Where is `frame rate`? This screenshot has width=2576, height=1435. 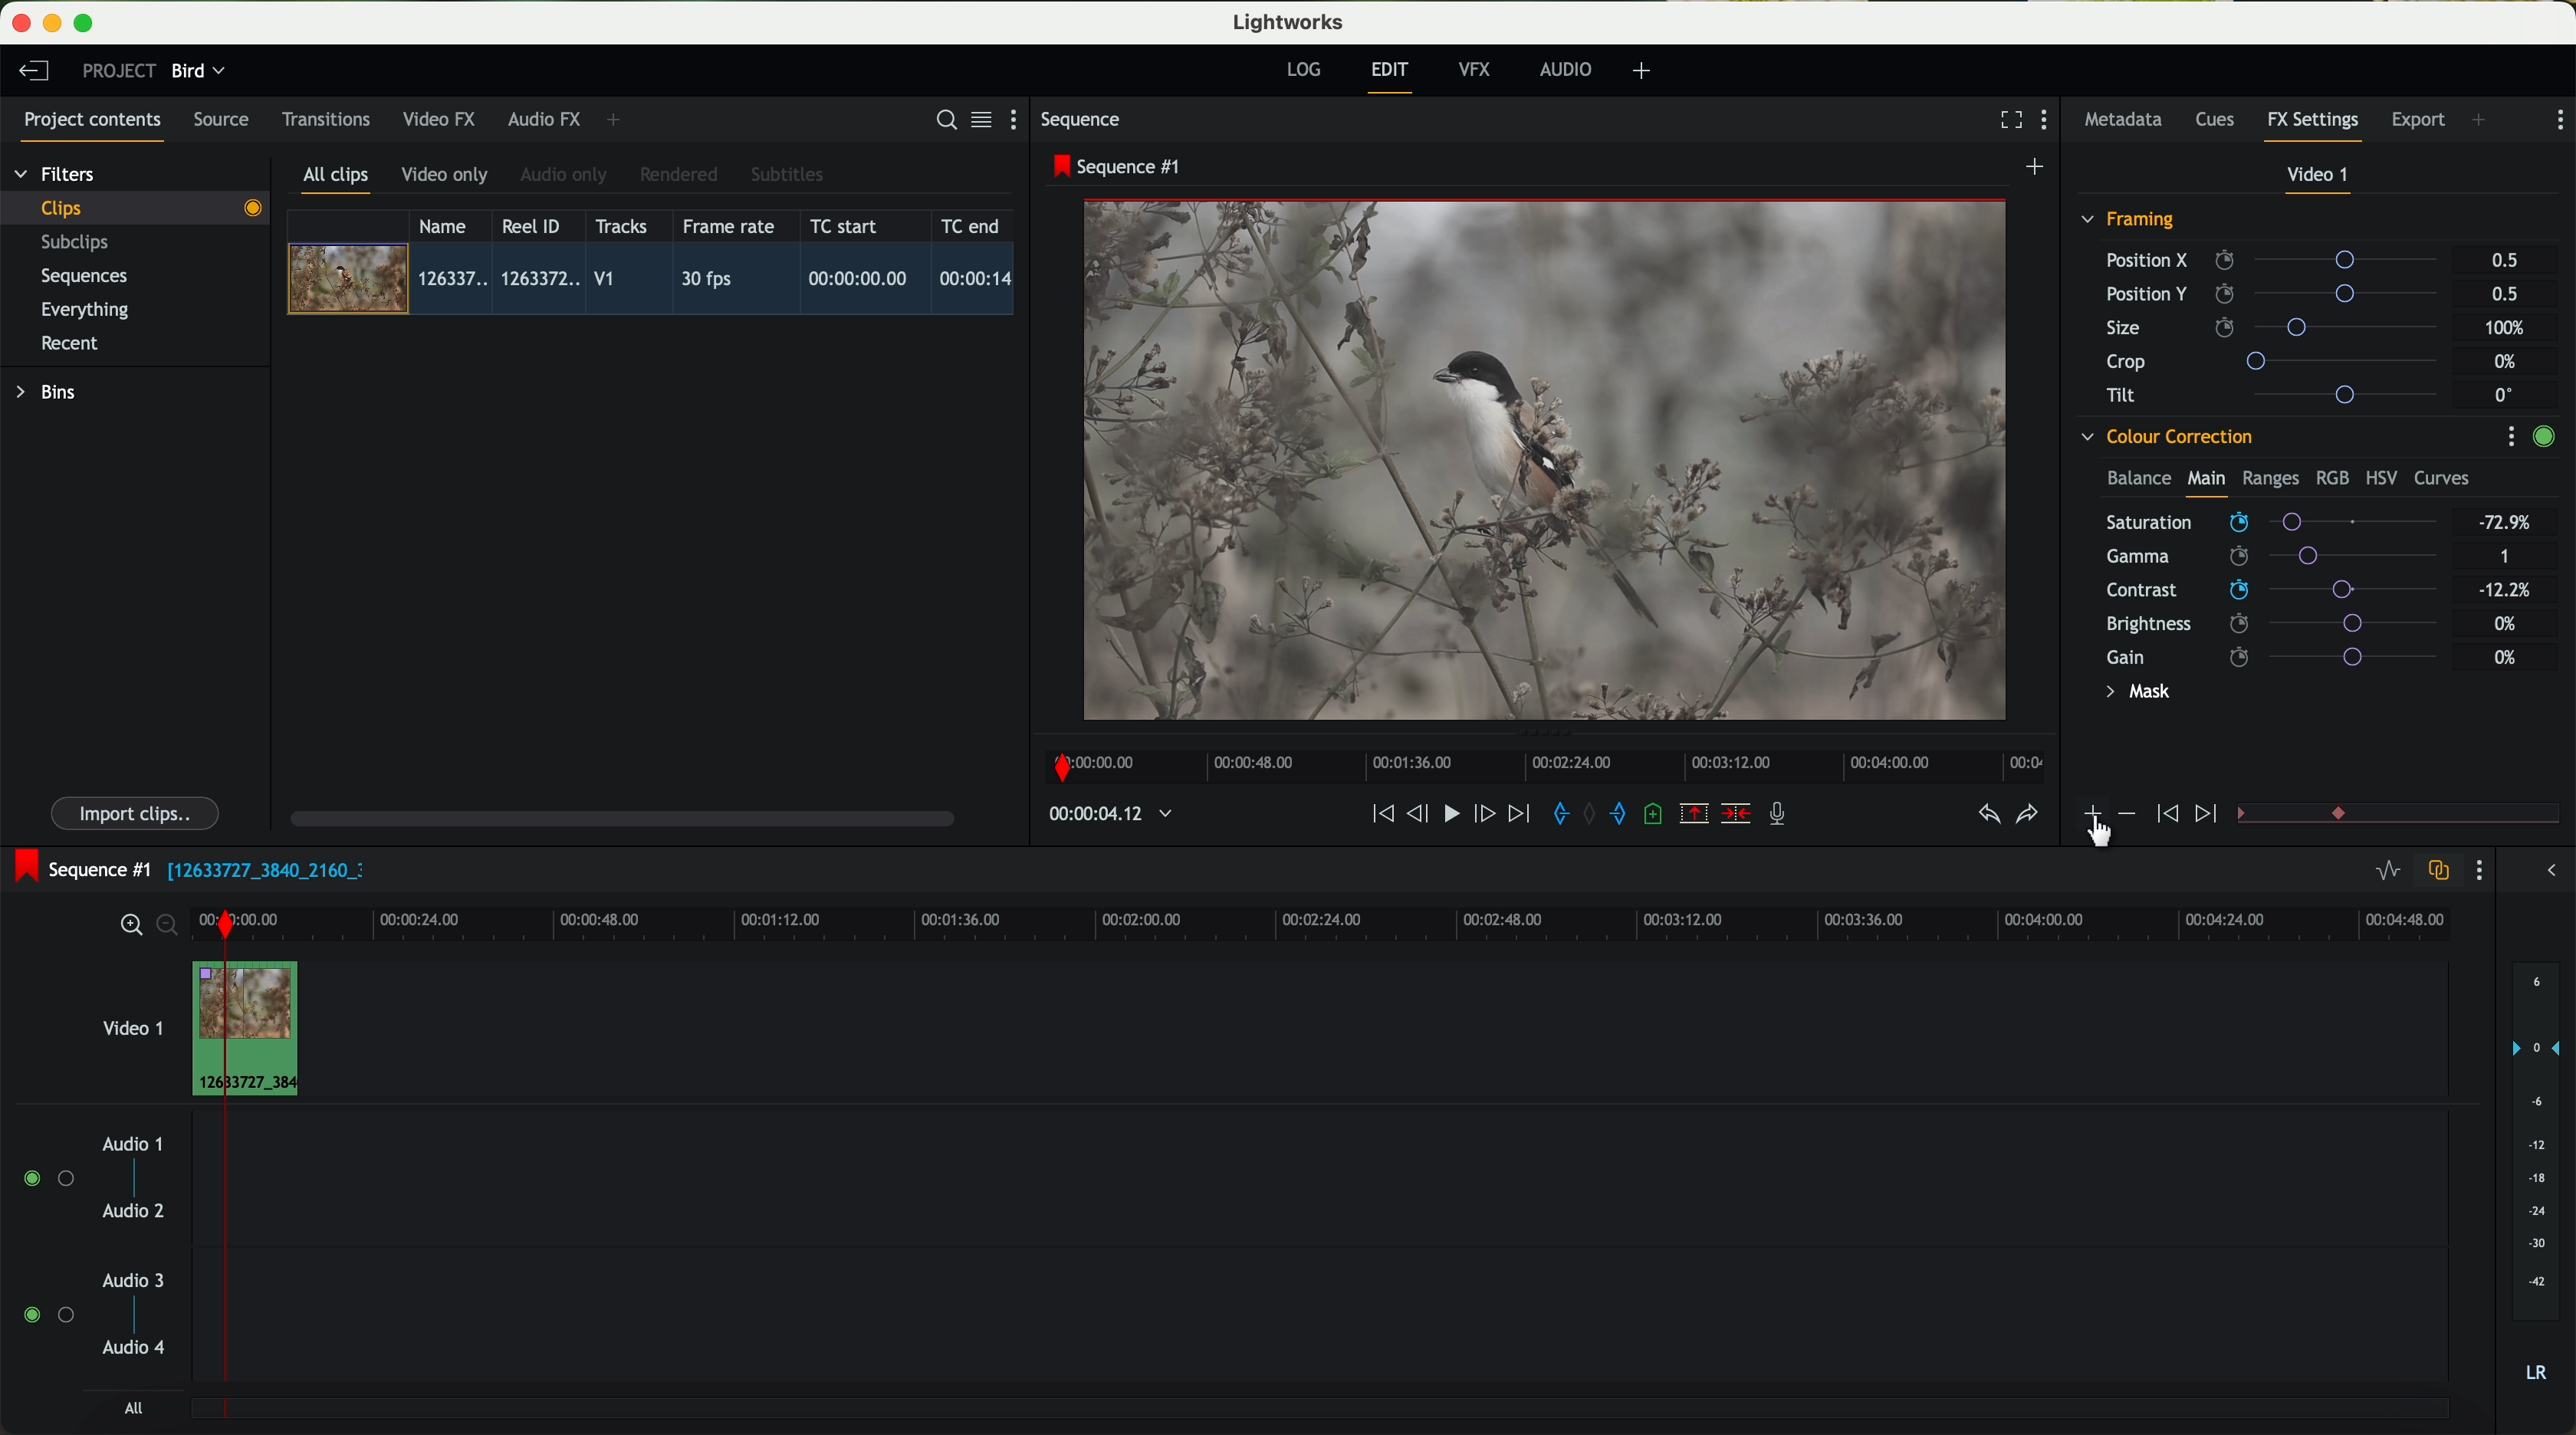 frame rate is located at coordinates (729, 227).